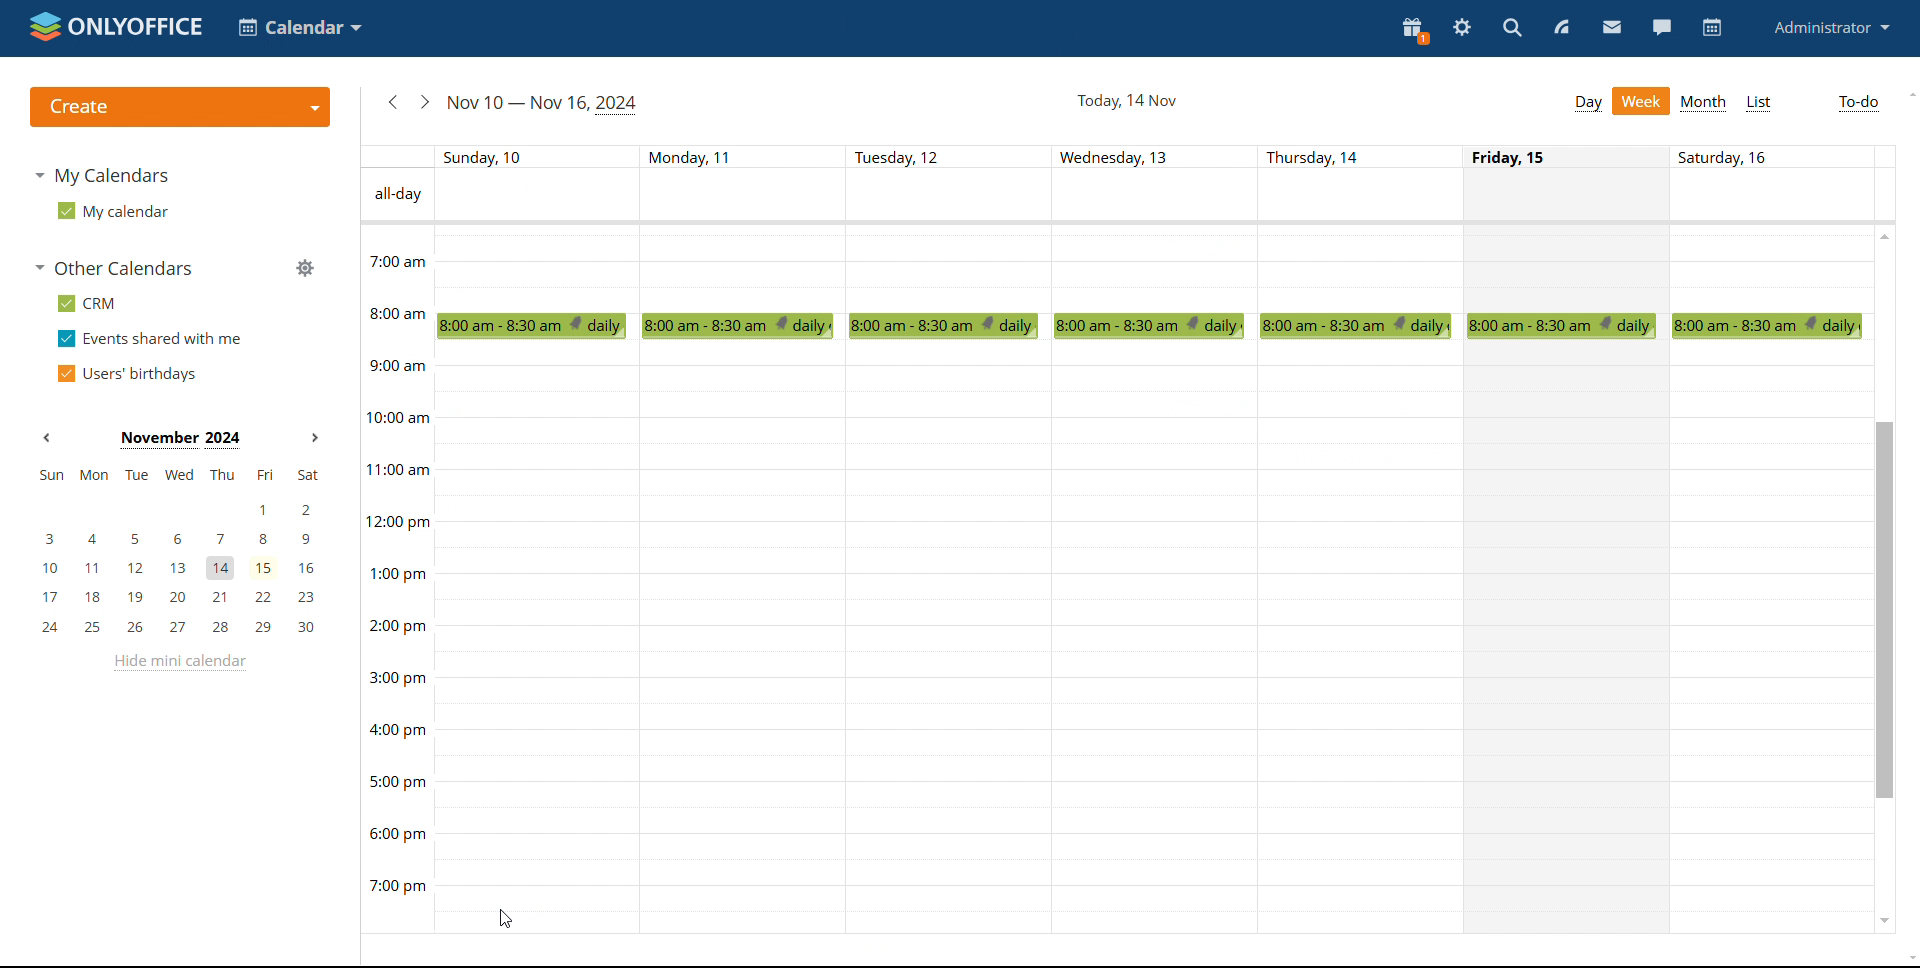  What do you see at coordinates (110, 211) in the screenshot?
I see `my calendar` at bounding box center [110, 211].